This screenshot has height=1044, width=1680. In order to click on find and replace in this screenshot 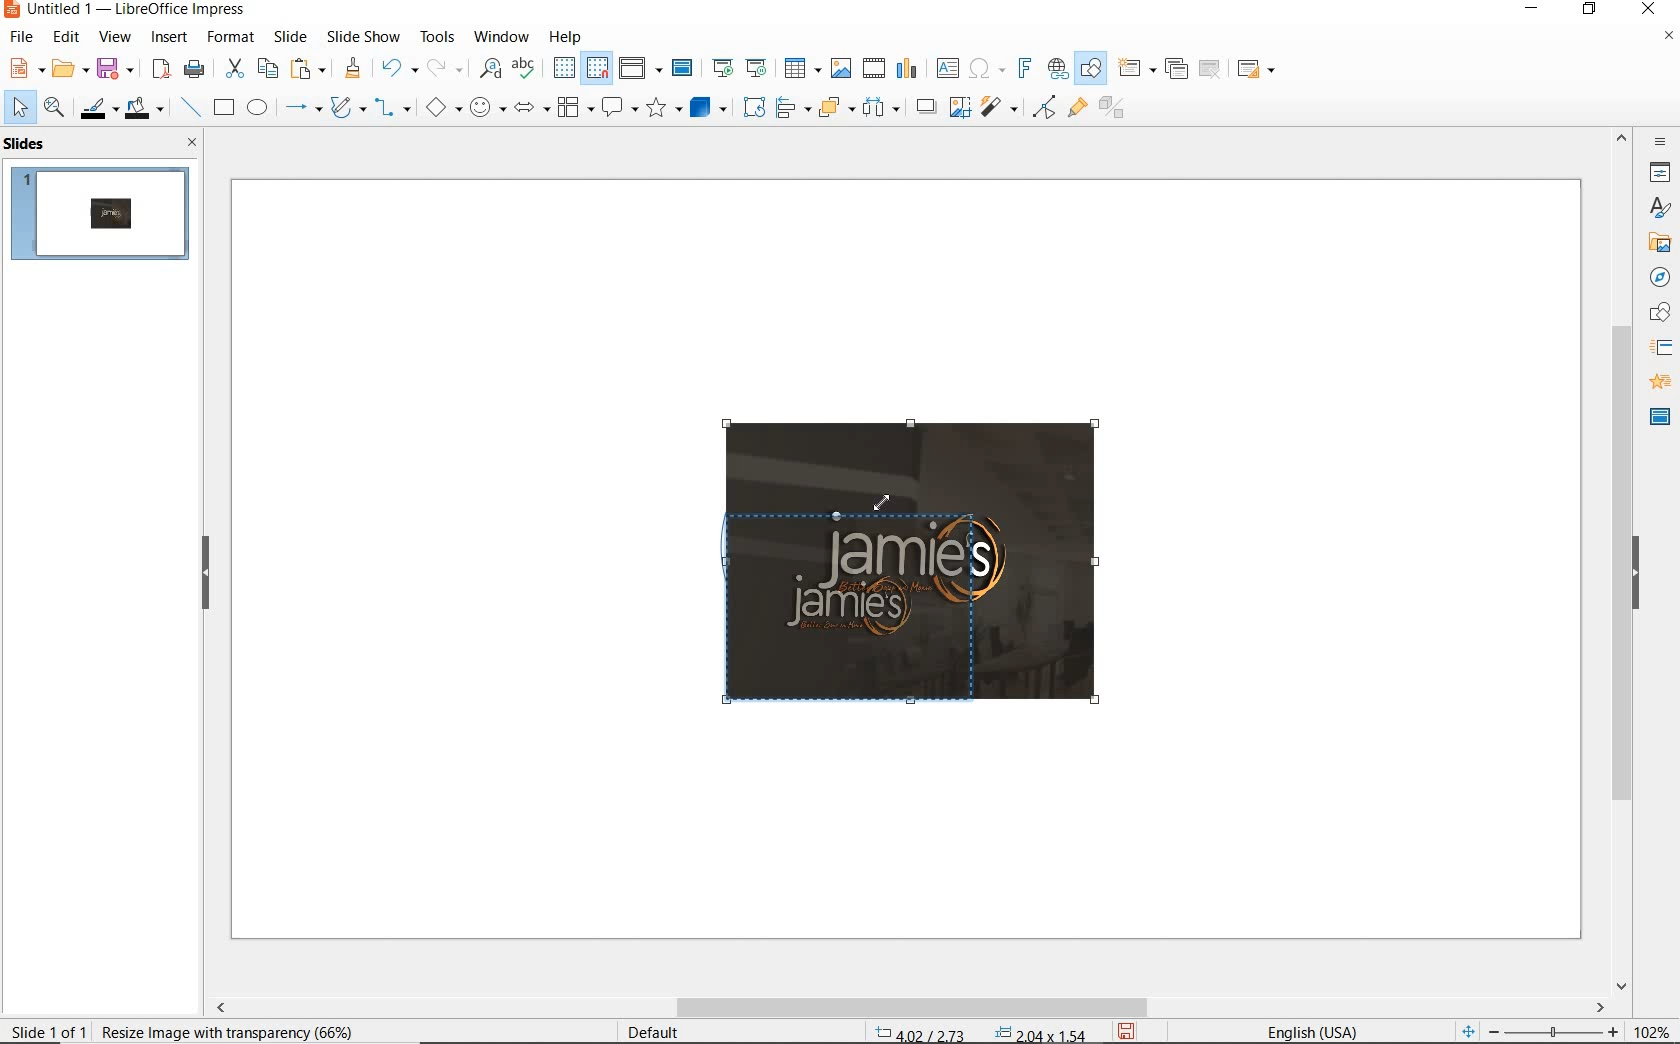, I will do `click(490, 69)`.